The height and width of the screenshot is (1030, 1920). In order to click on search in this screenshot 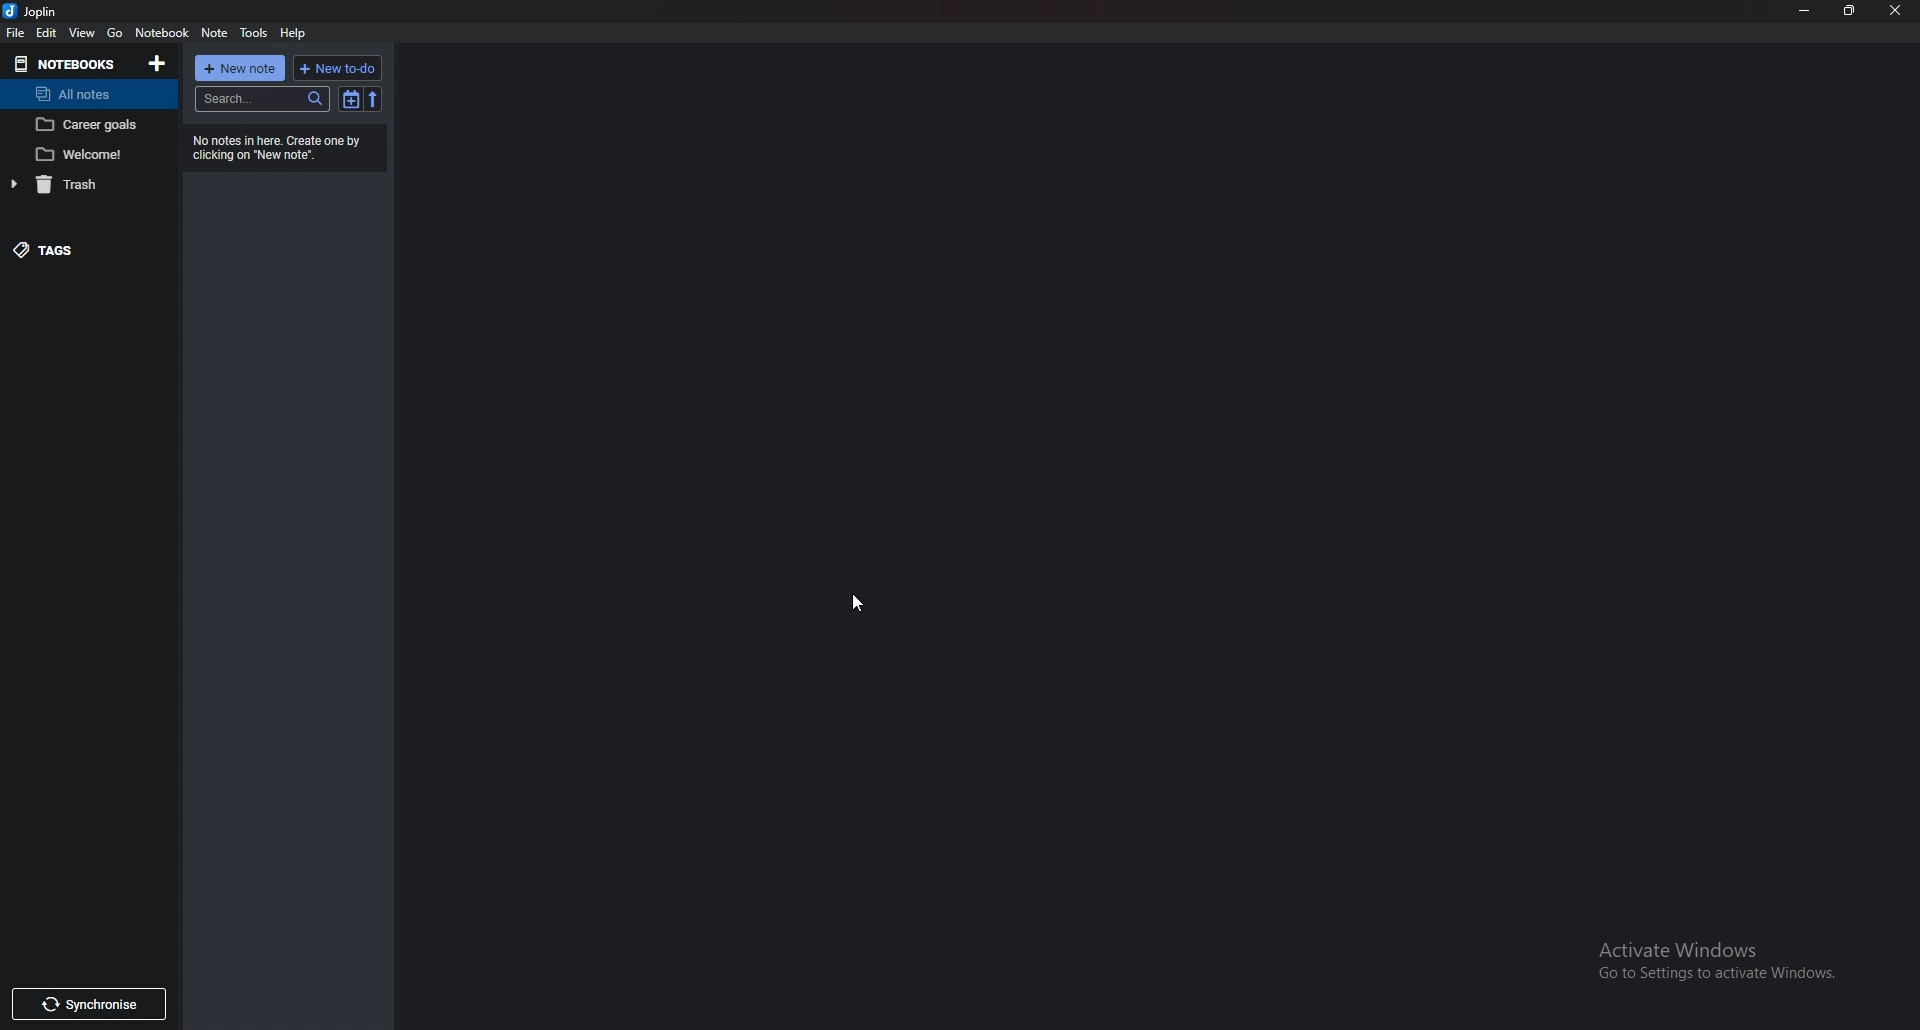, I will do `click(261, 98)`.